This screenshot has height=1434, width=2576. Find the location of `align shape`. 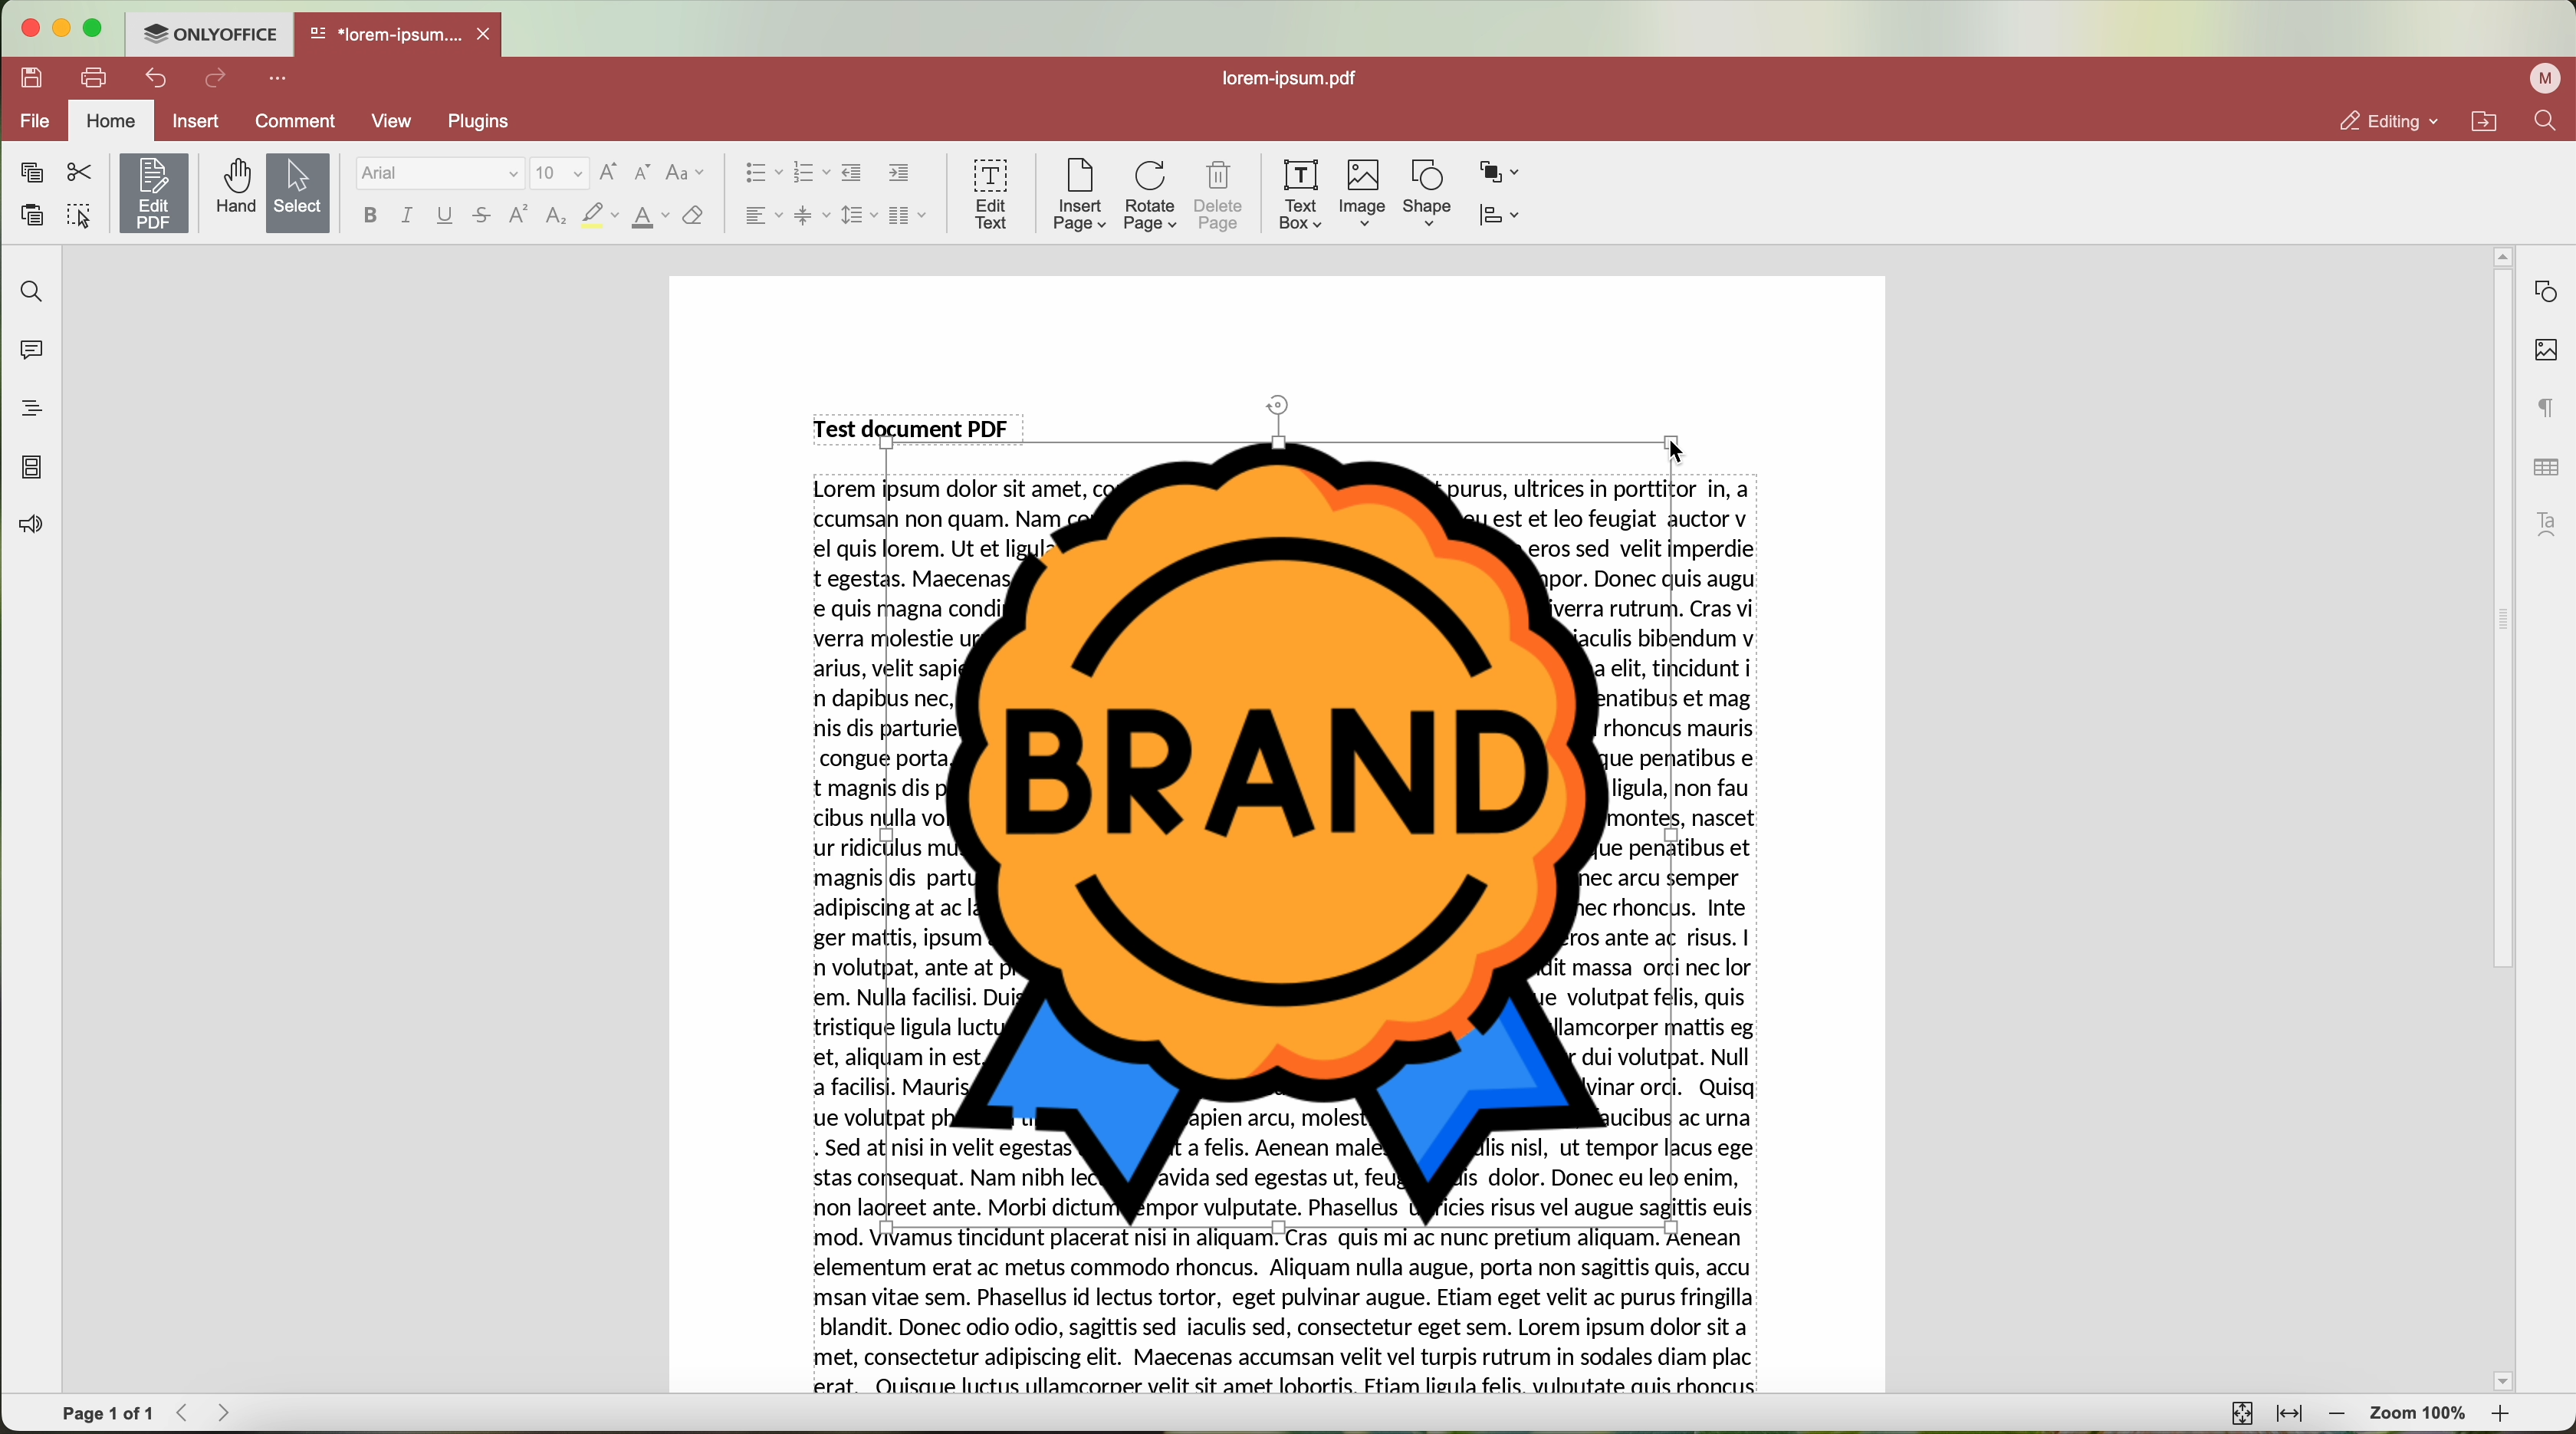

align shape is located at coordinates (1505, 217).